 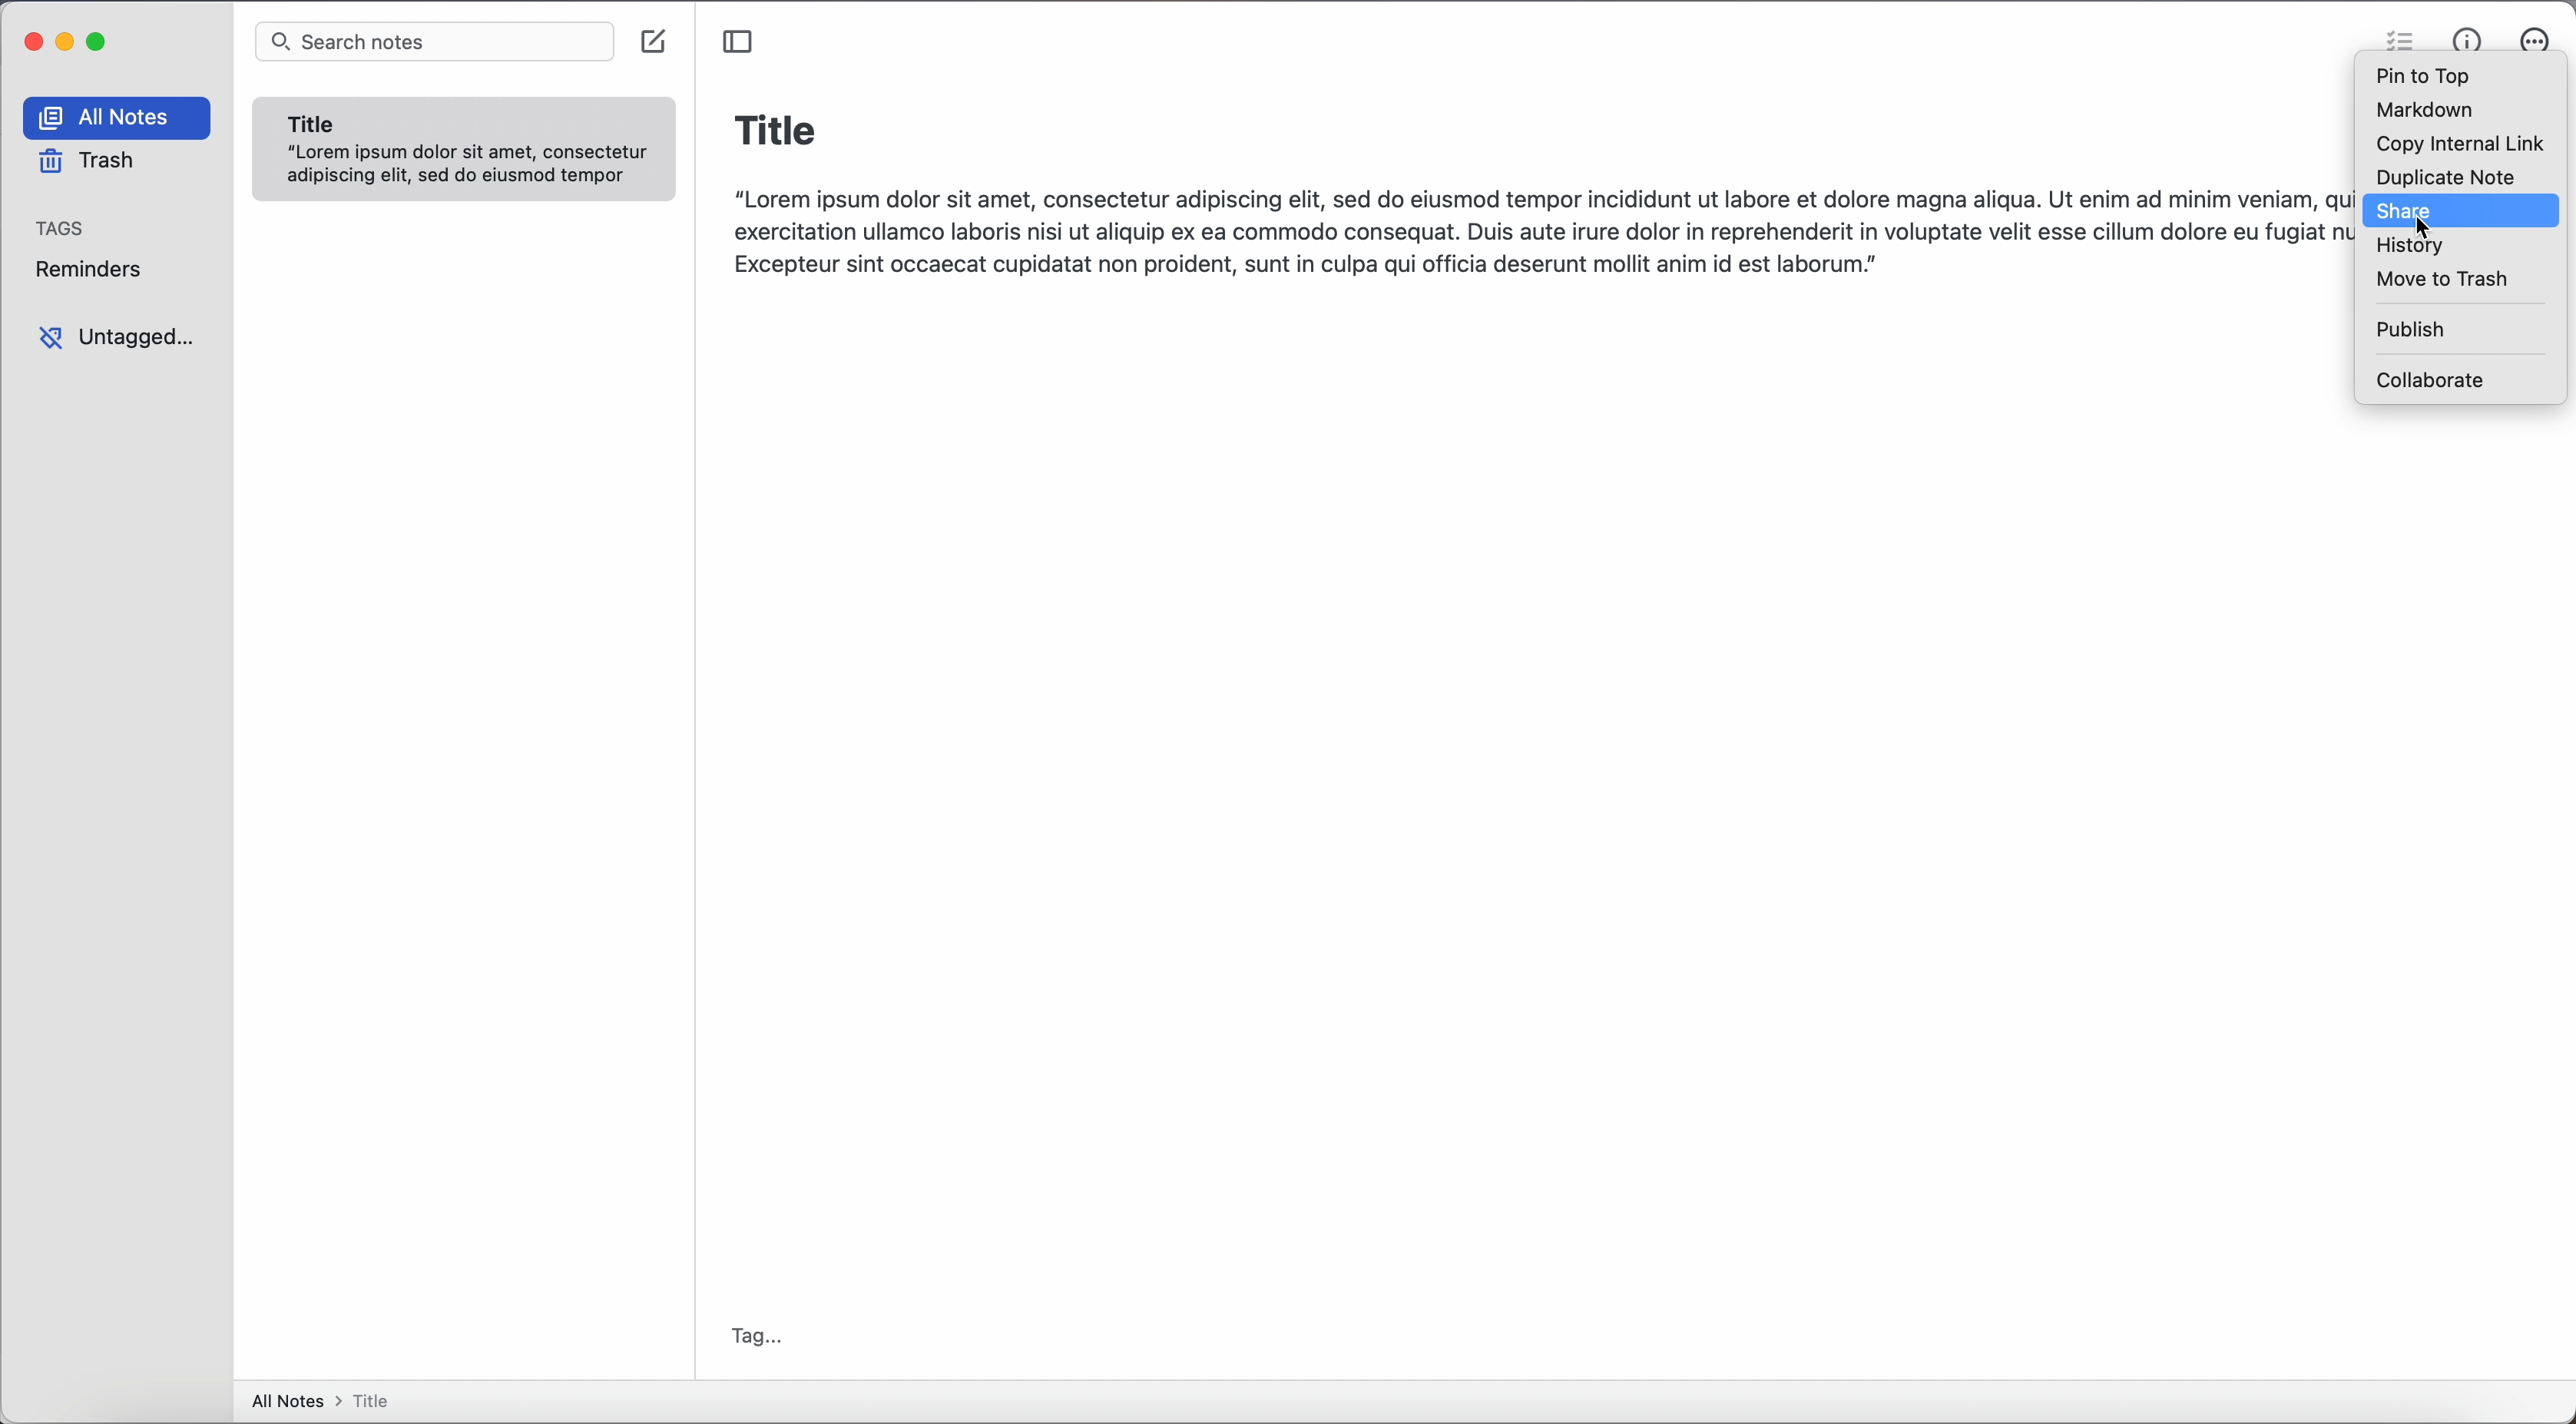 I want to click on cursor, so click(x=2429, y=229).